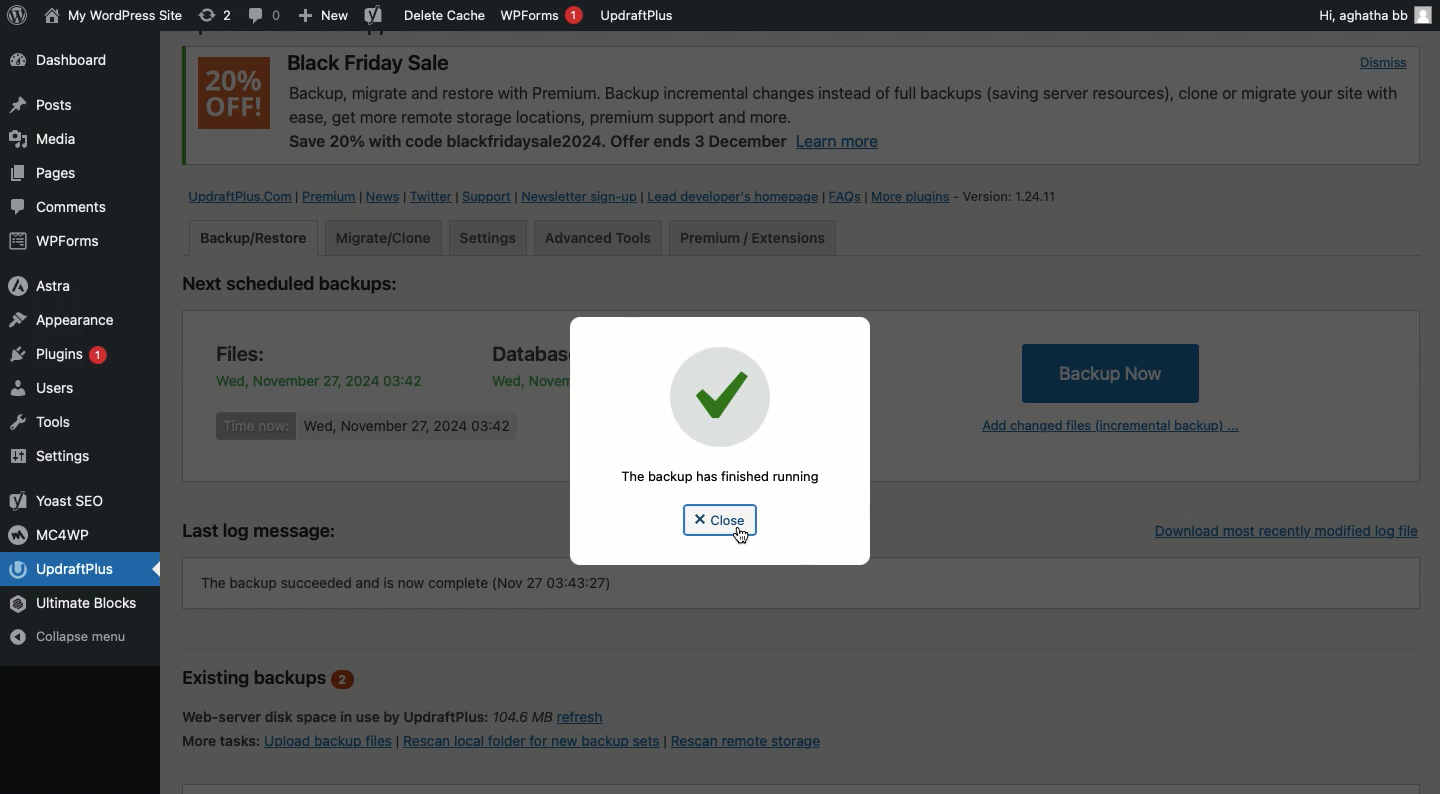 This screenshot has height=794, width=1440. I want to click on 20% OFF, so click(235, 94).